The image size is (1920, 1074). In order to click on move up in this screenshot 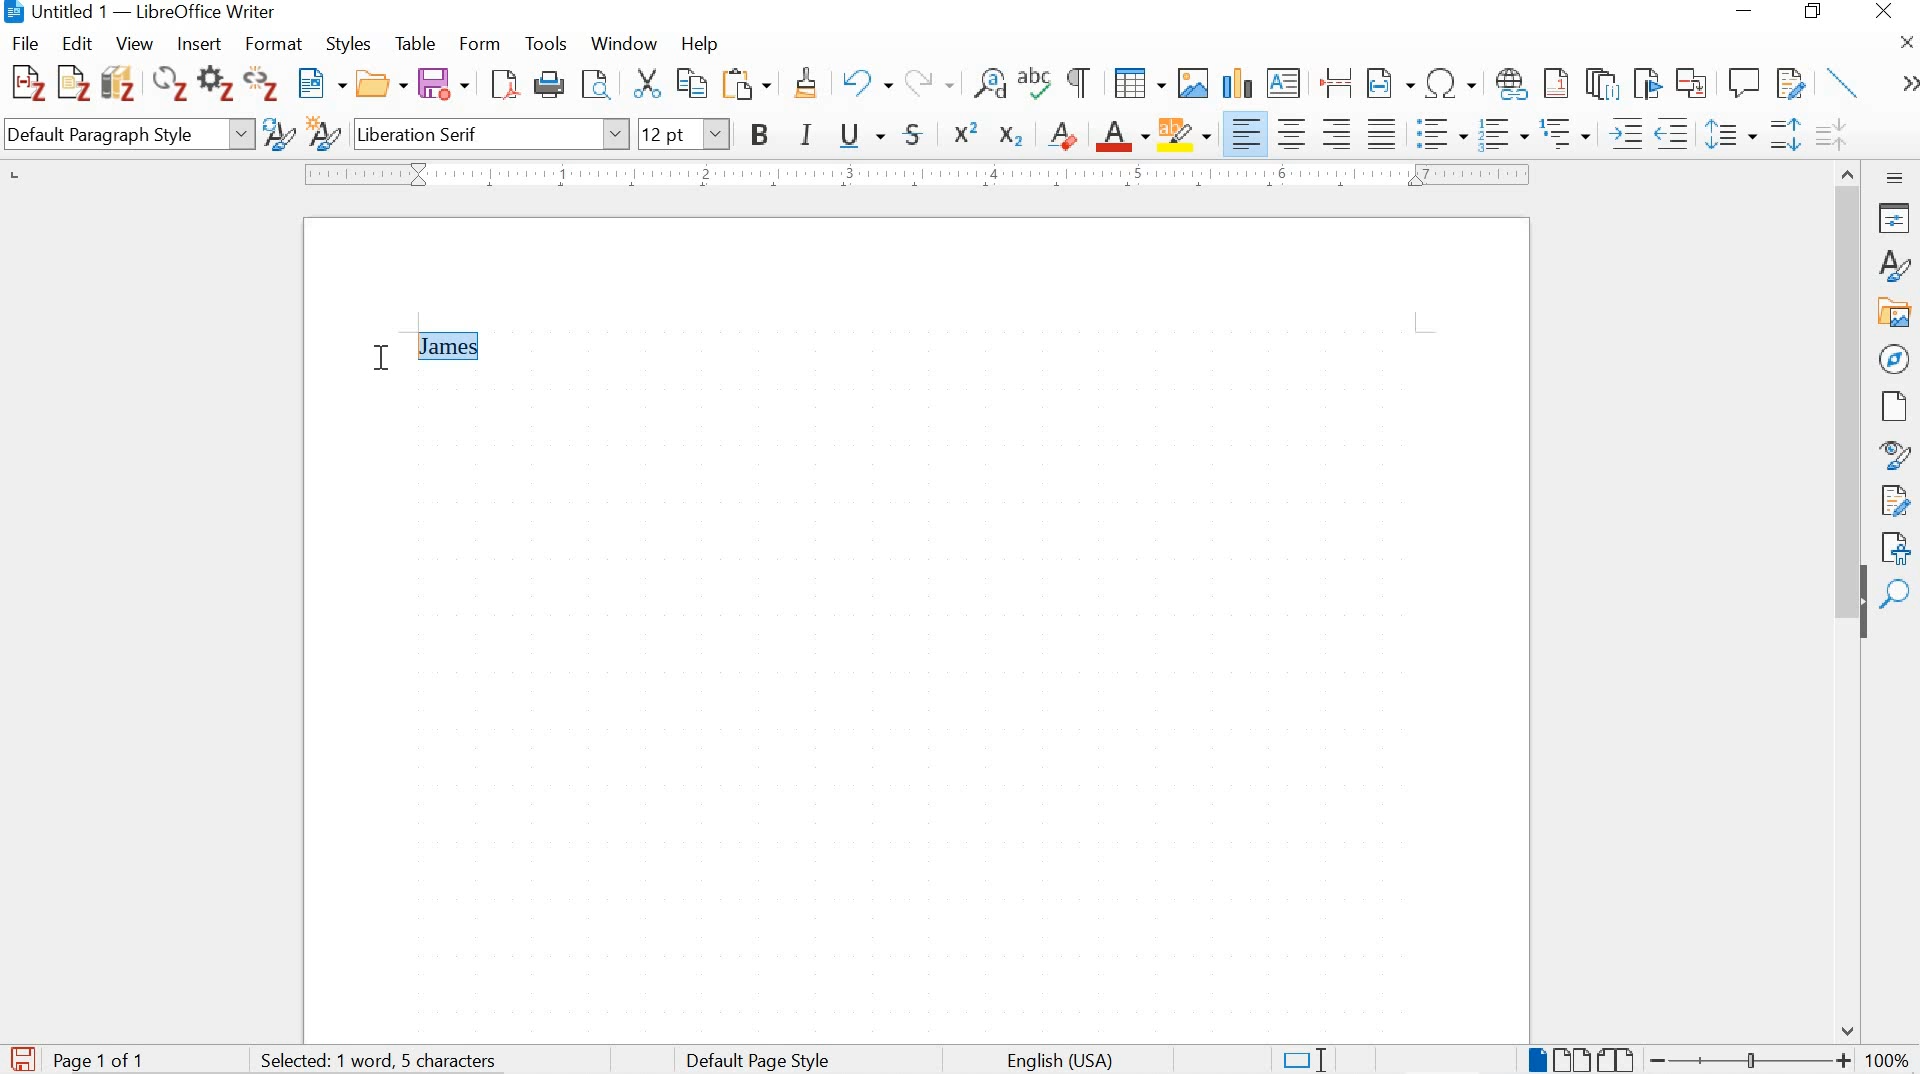, I will do `click(1850, 170)`.